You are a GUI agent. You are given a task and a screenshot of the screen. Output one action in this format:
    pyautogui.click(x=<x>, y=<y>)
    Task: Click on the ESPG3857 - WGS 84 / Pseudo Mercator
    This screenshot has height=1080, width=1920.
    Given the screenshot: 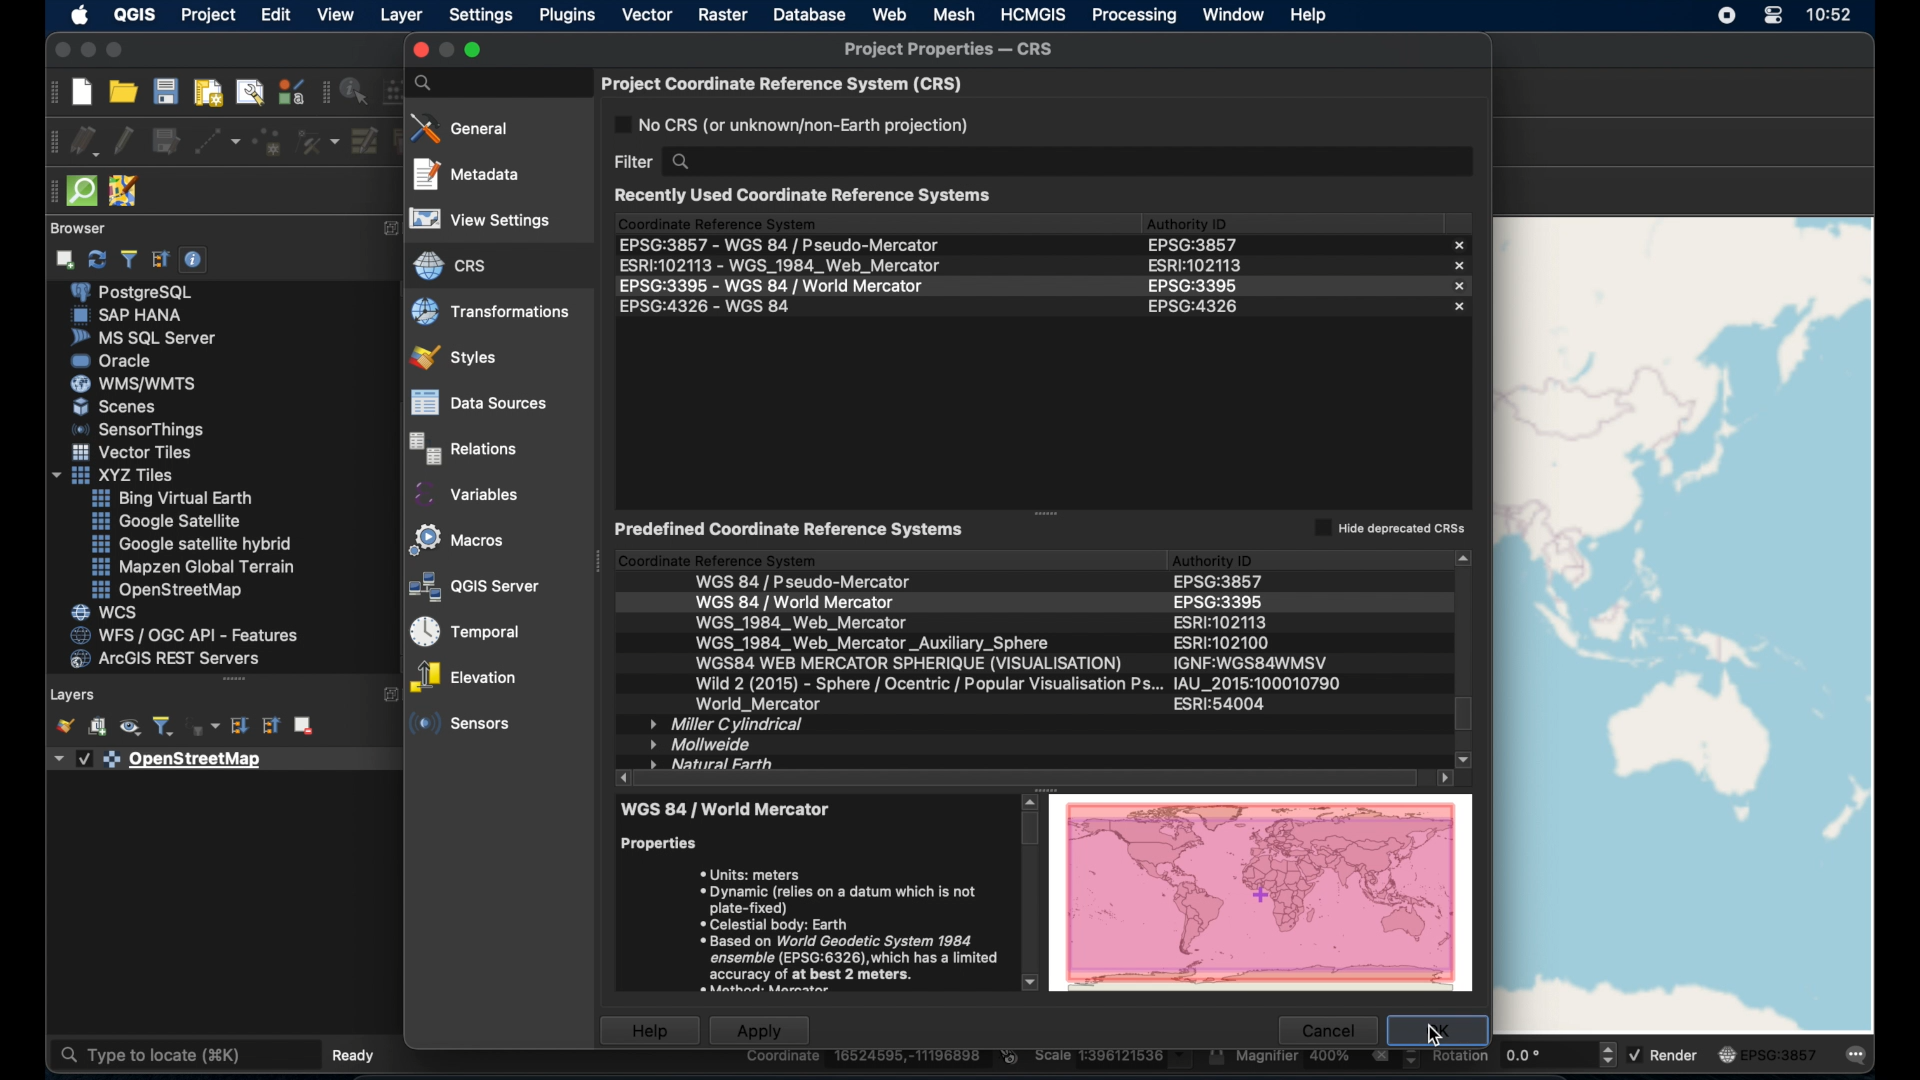 What is the action you would take?
    pyautogui.click(x=777, y=241)
    